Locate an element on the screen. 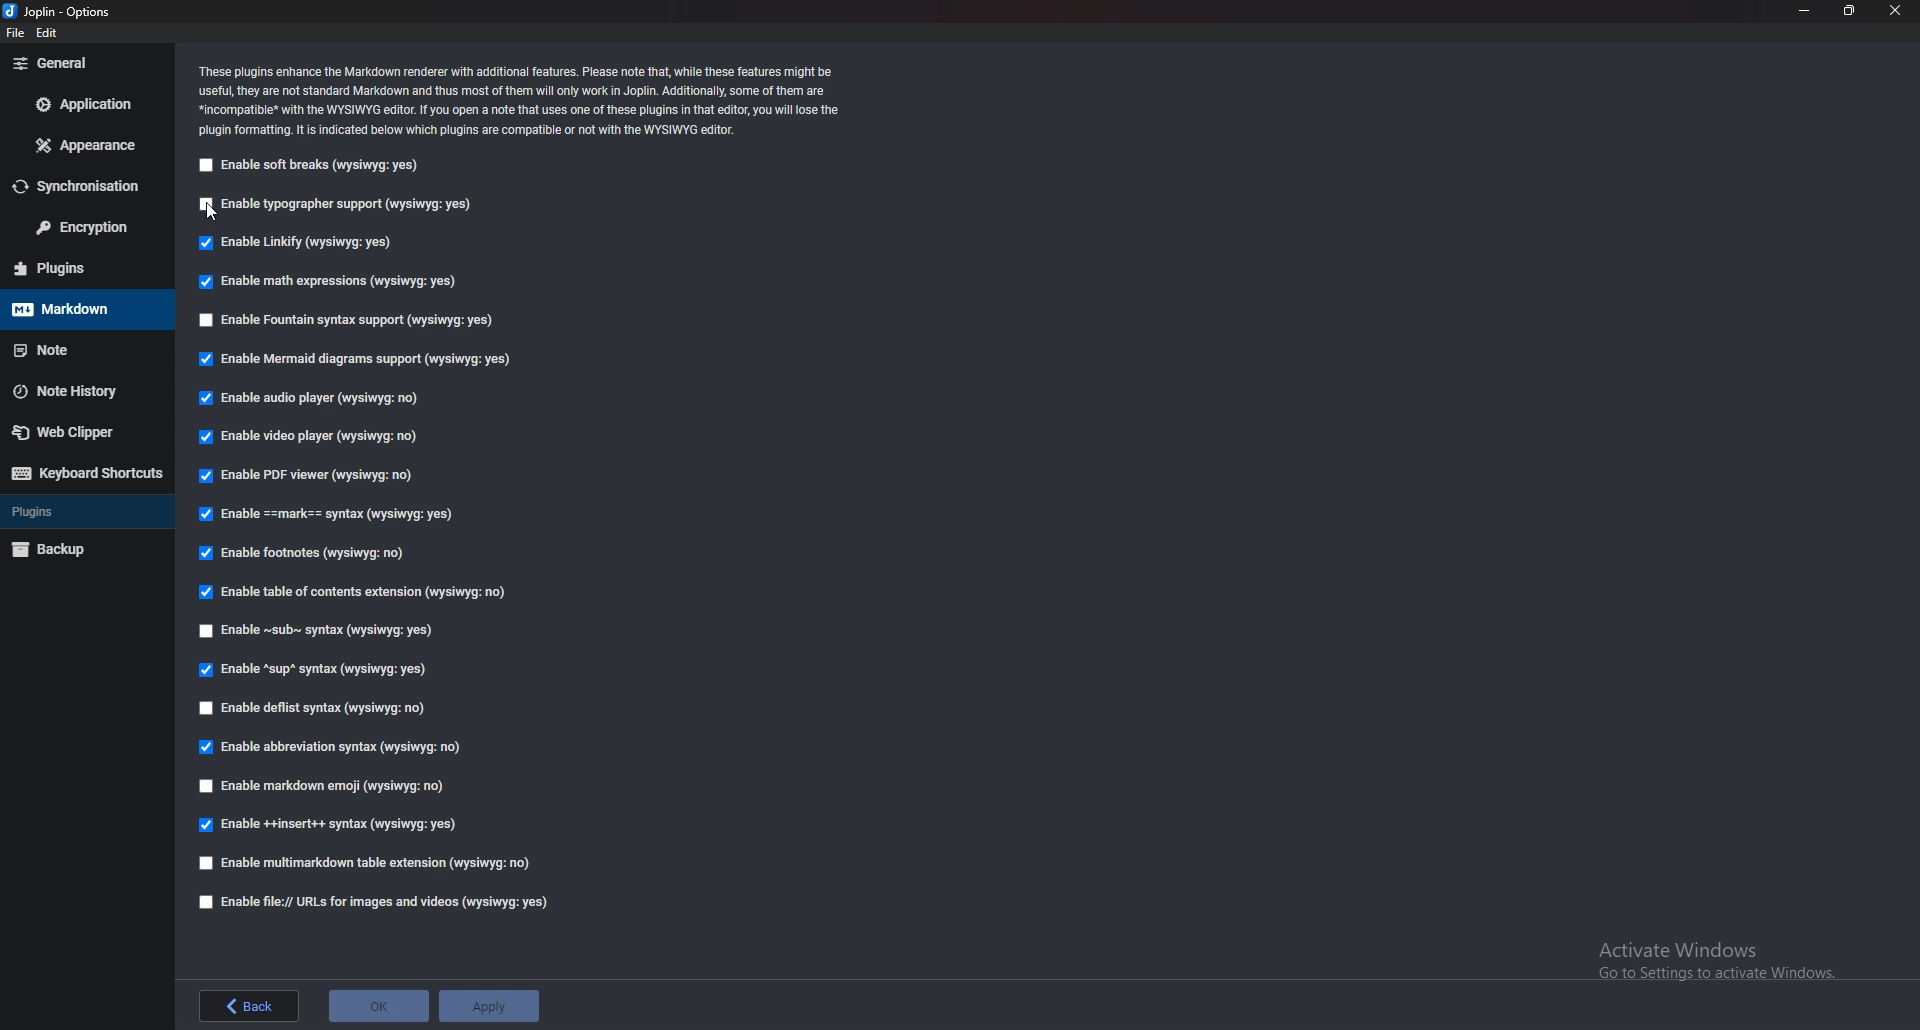 The height and width of the screenshot is (1030, 1920). enable deflist syntax is located at coordinates (321, 707).